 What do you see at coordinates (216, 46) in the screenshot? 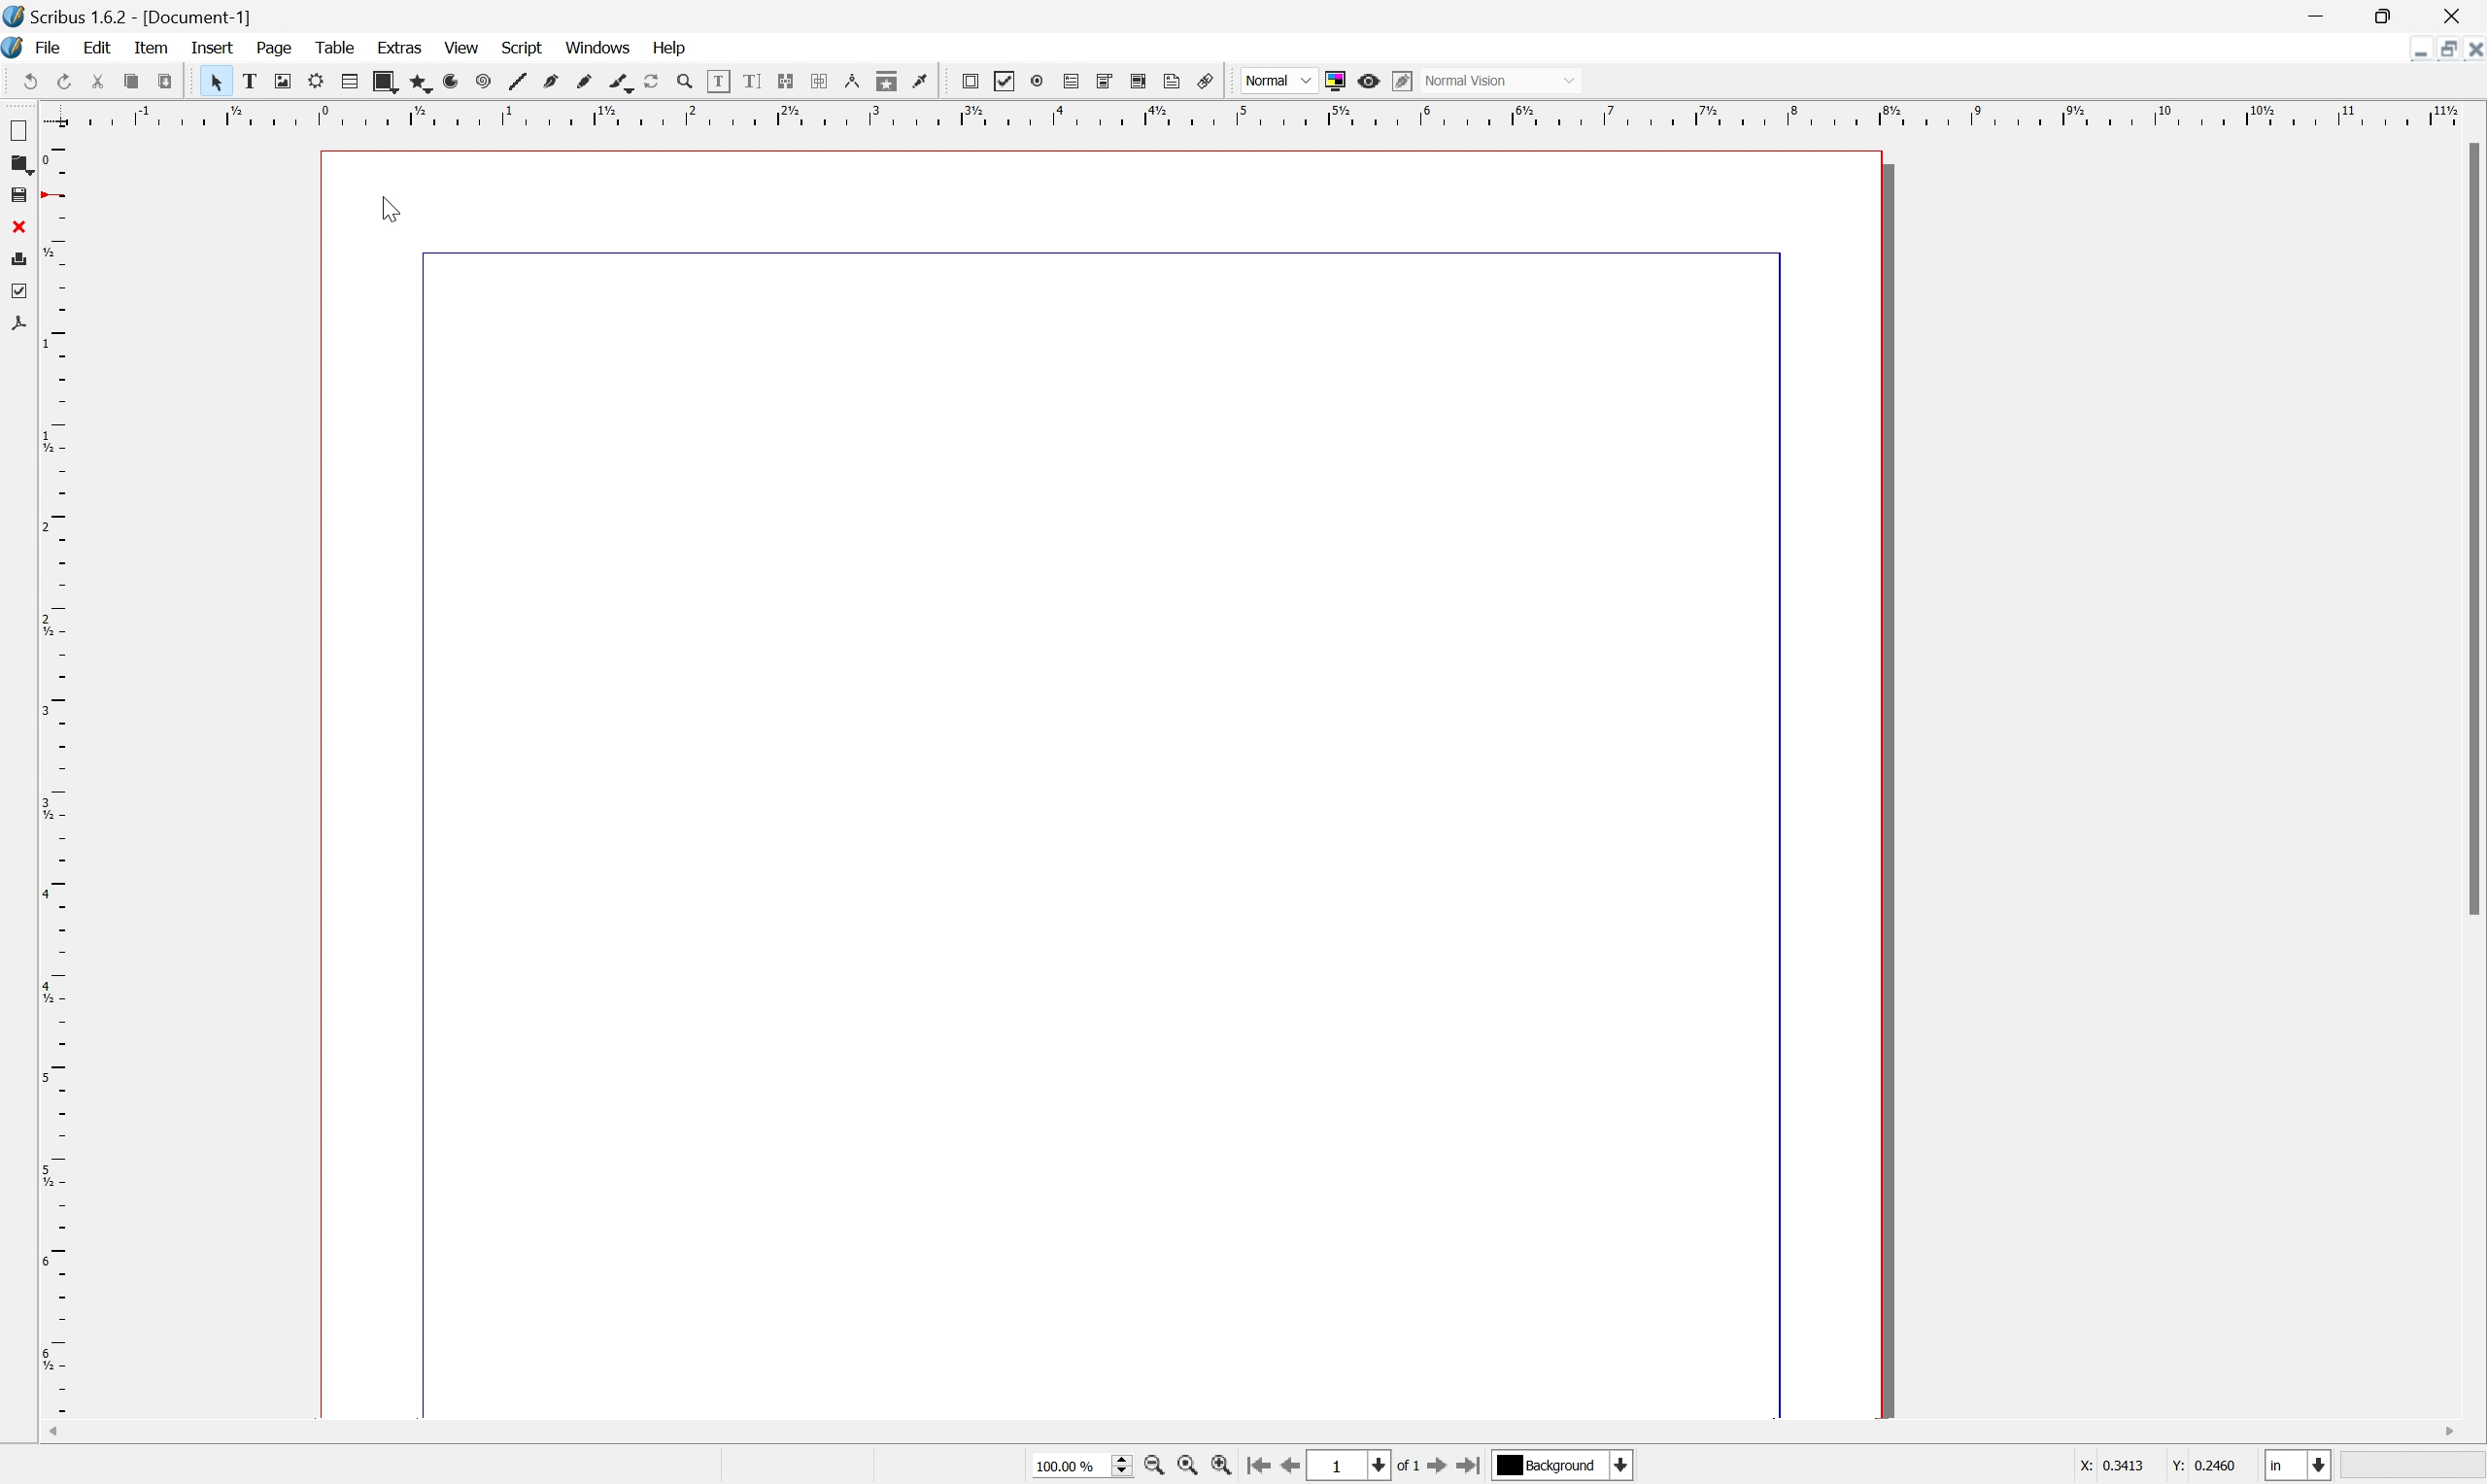
I see `insert` at bounding box center [216, 46].